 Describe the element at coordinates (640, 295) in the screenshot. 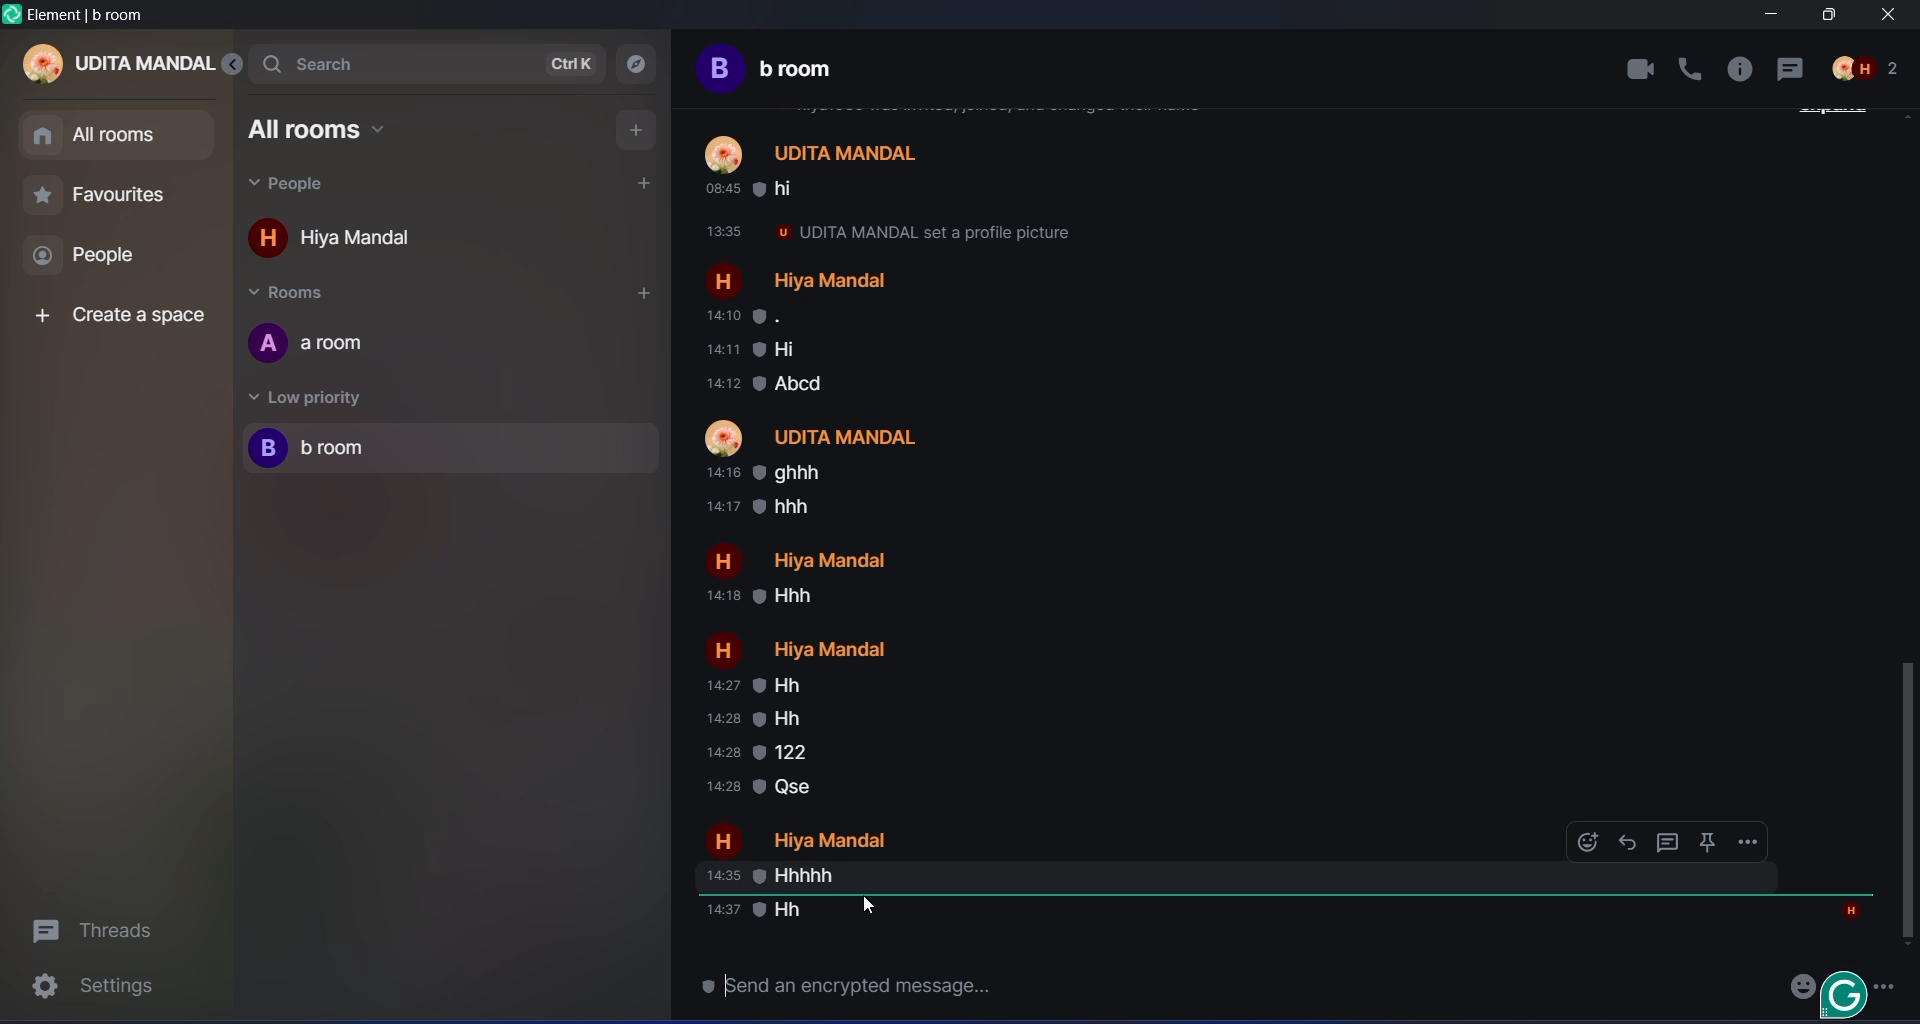

I see `add room` at that location.